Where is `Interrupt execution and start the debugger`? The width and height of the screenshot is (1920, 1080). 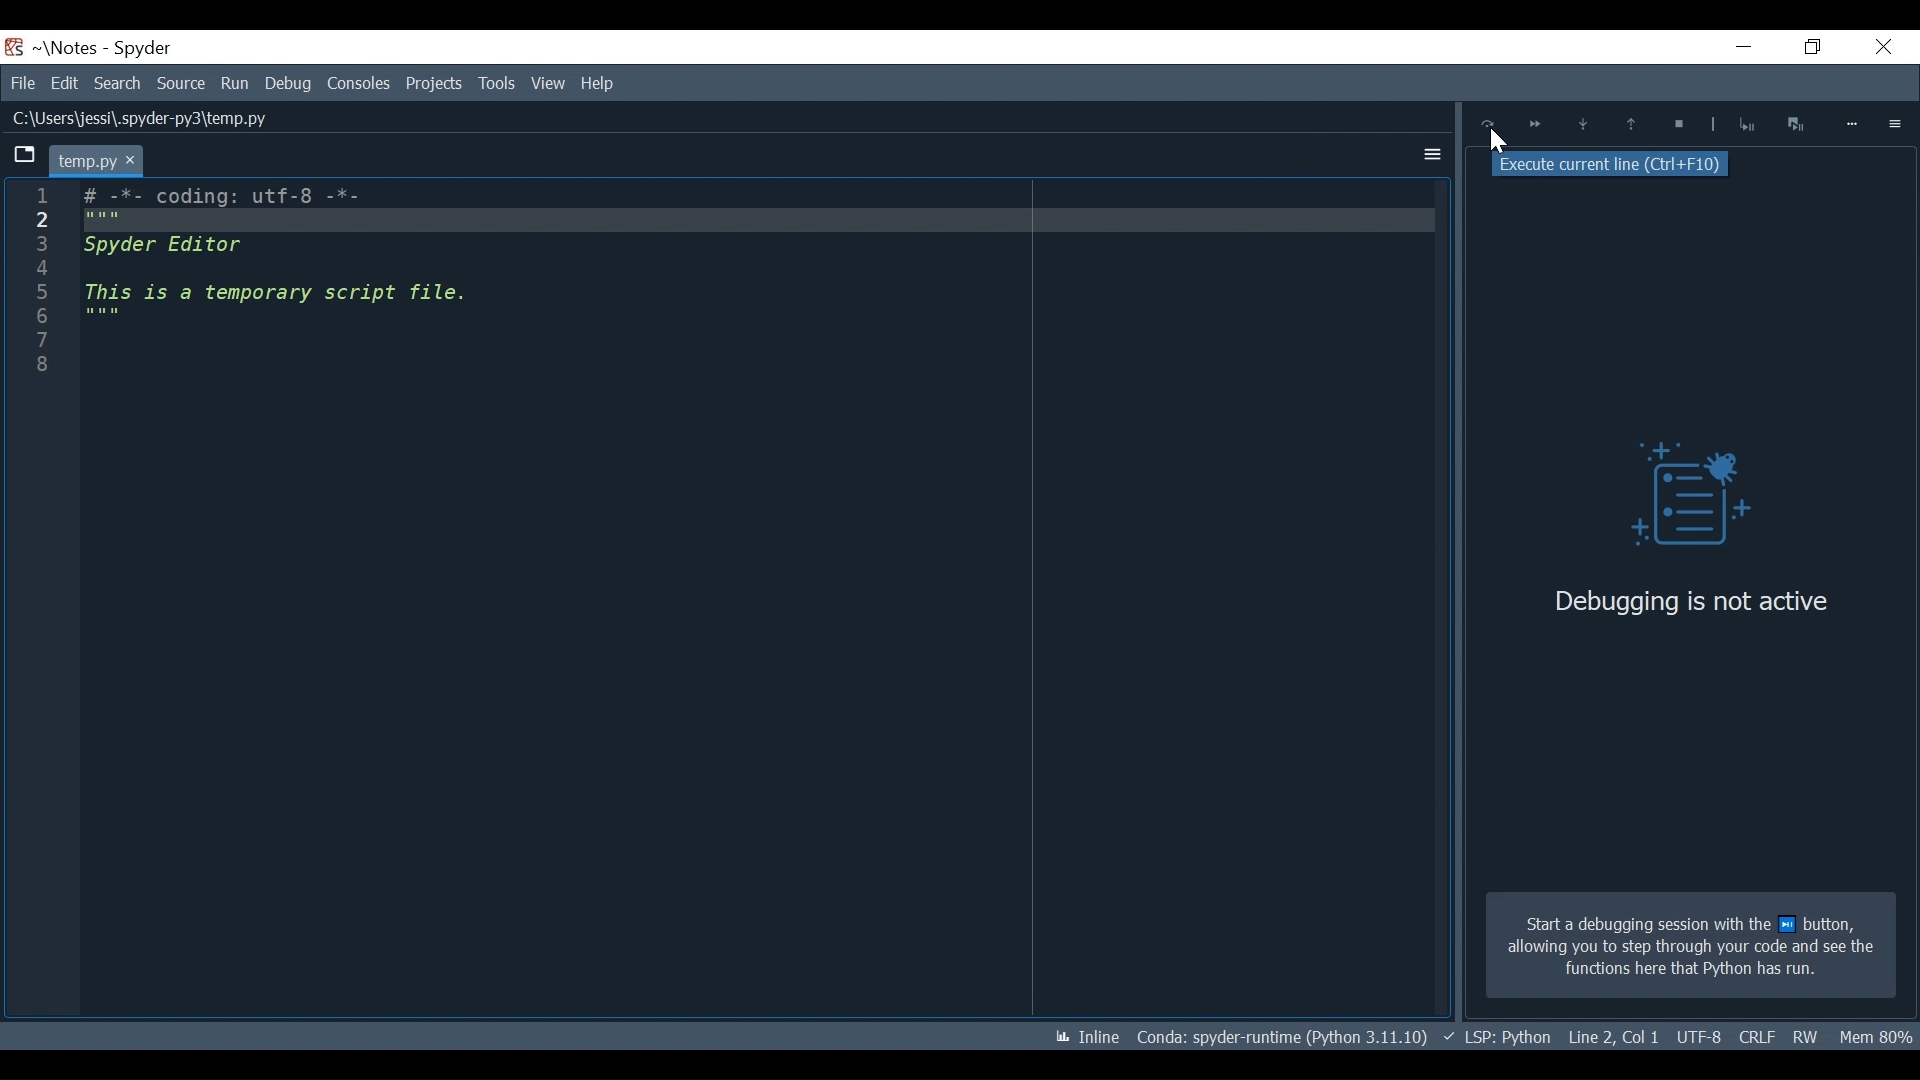 Interrupt execution and start the debugger is located at coordinates (1798, 123).